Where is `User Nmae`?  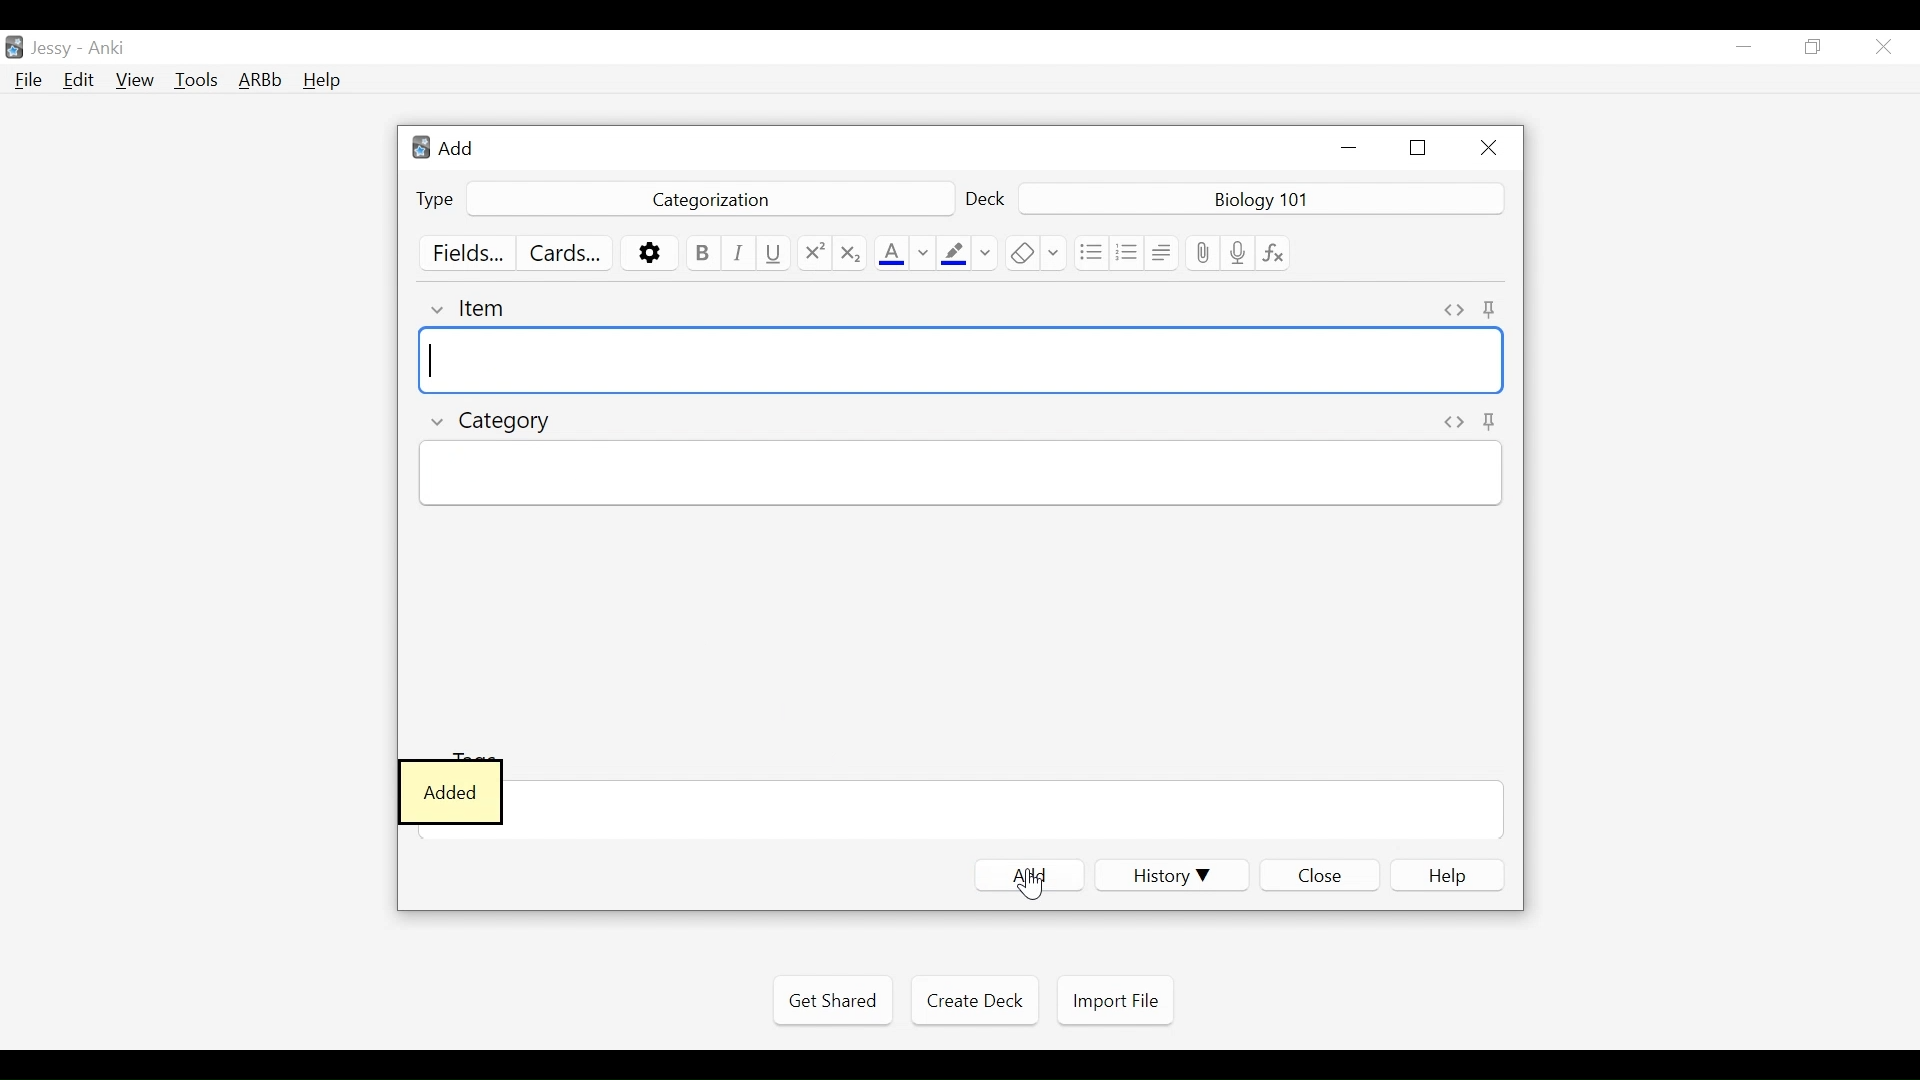 User Nmae is located at coordinates (55, 49).